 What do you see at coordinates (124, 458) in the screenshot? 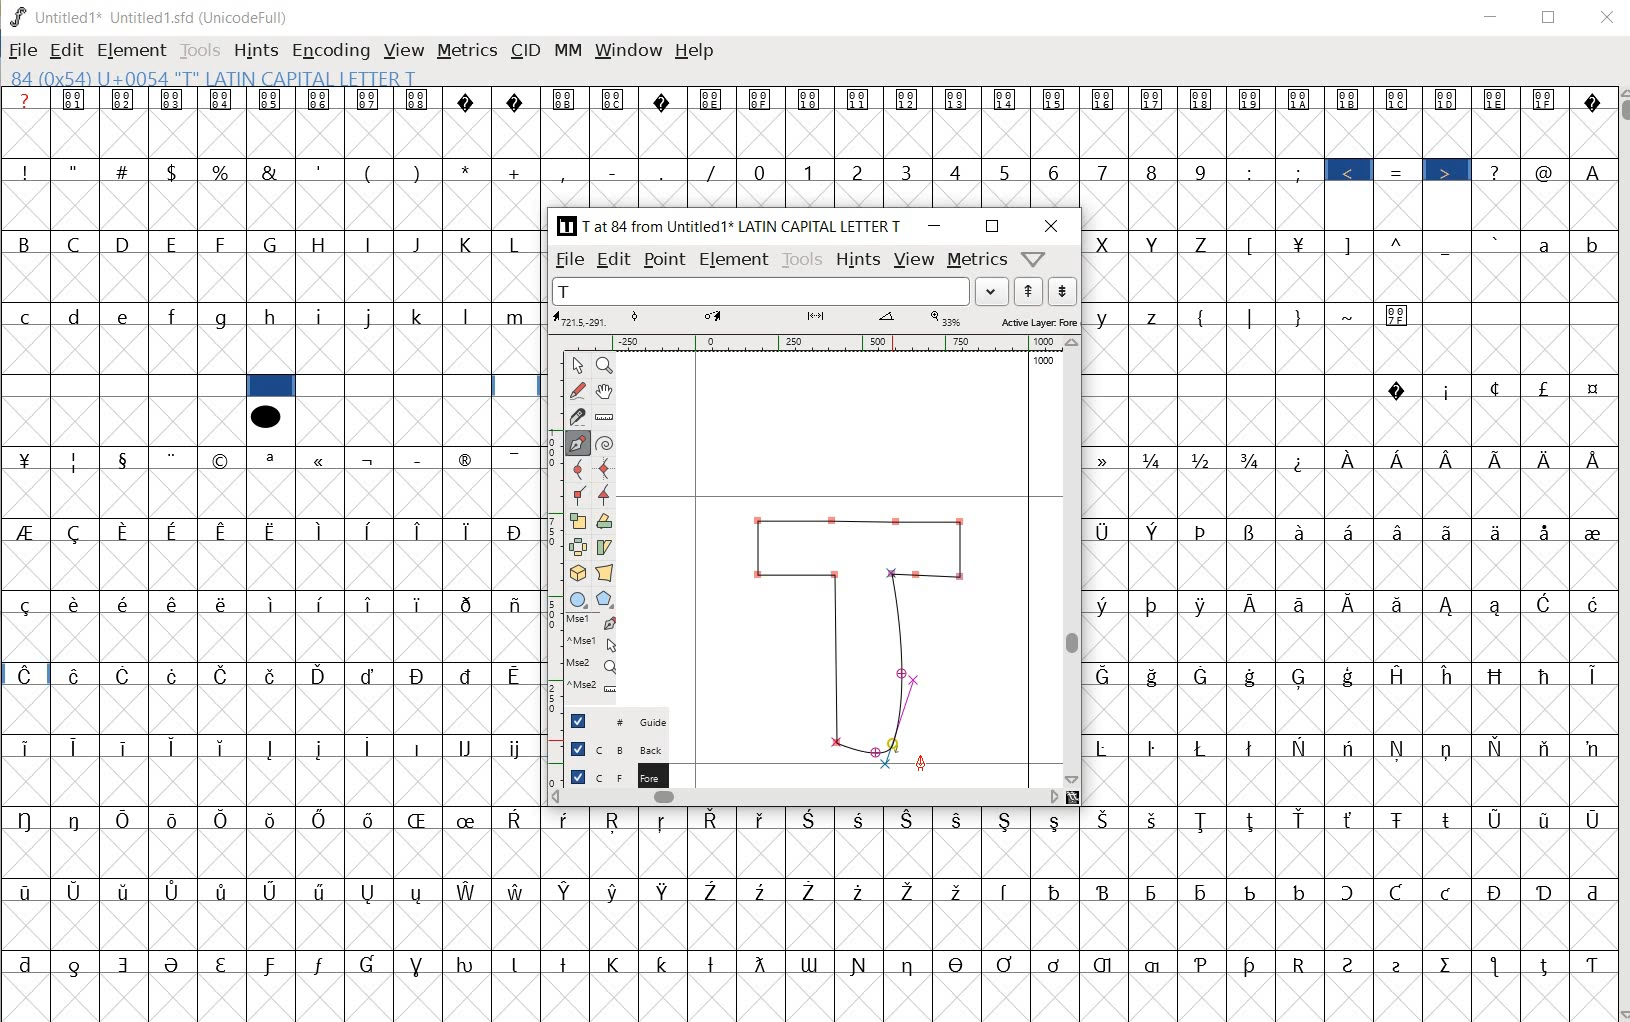
I see `Symbol` at bounding box center [124, 458].